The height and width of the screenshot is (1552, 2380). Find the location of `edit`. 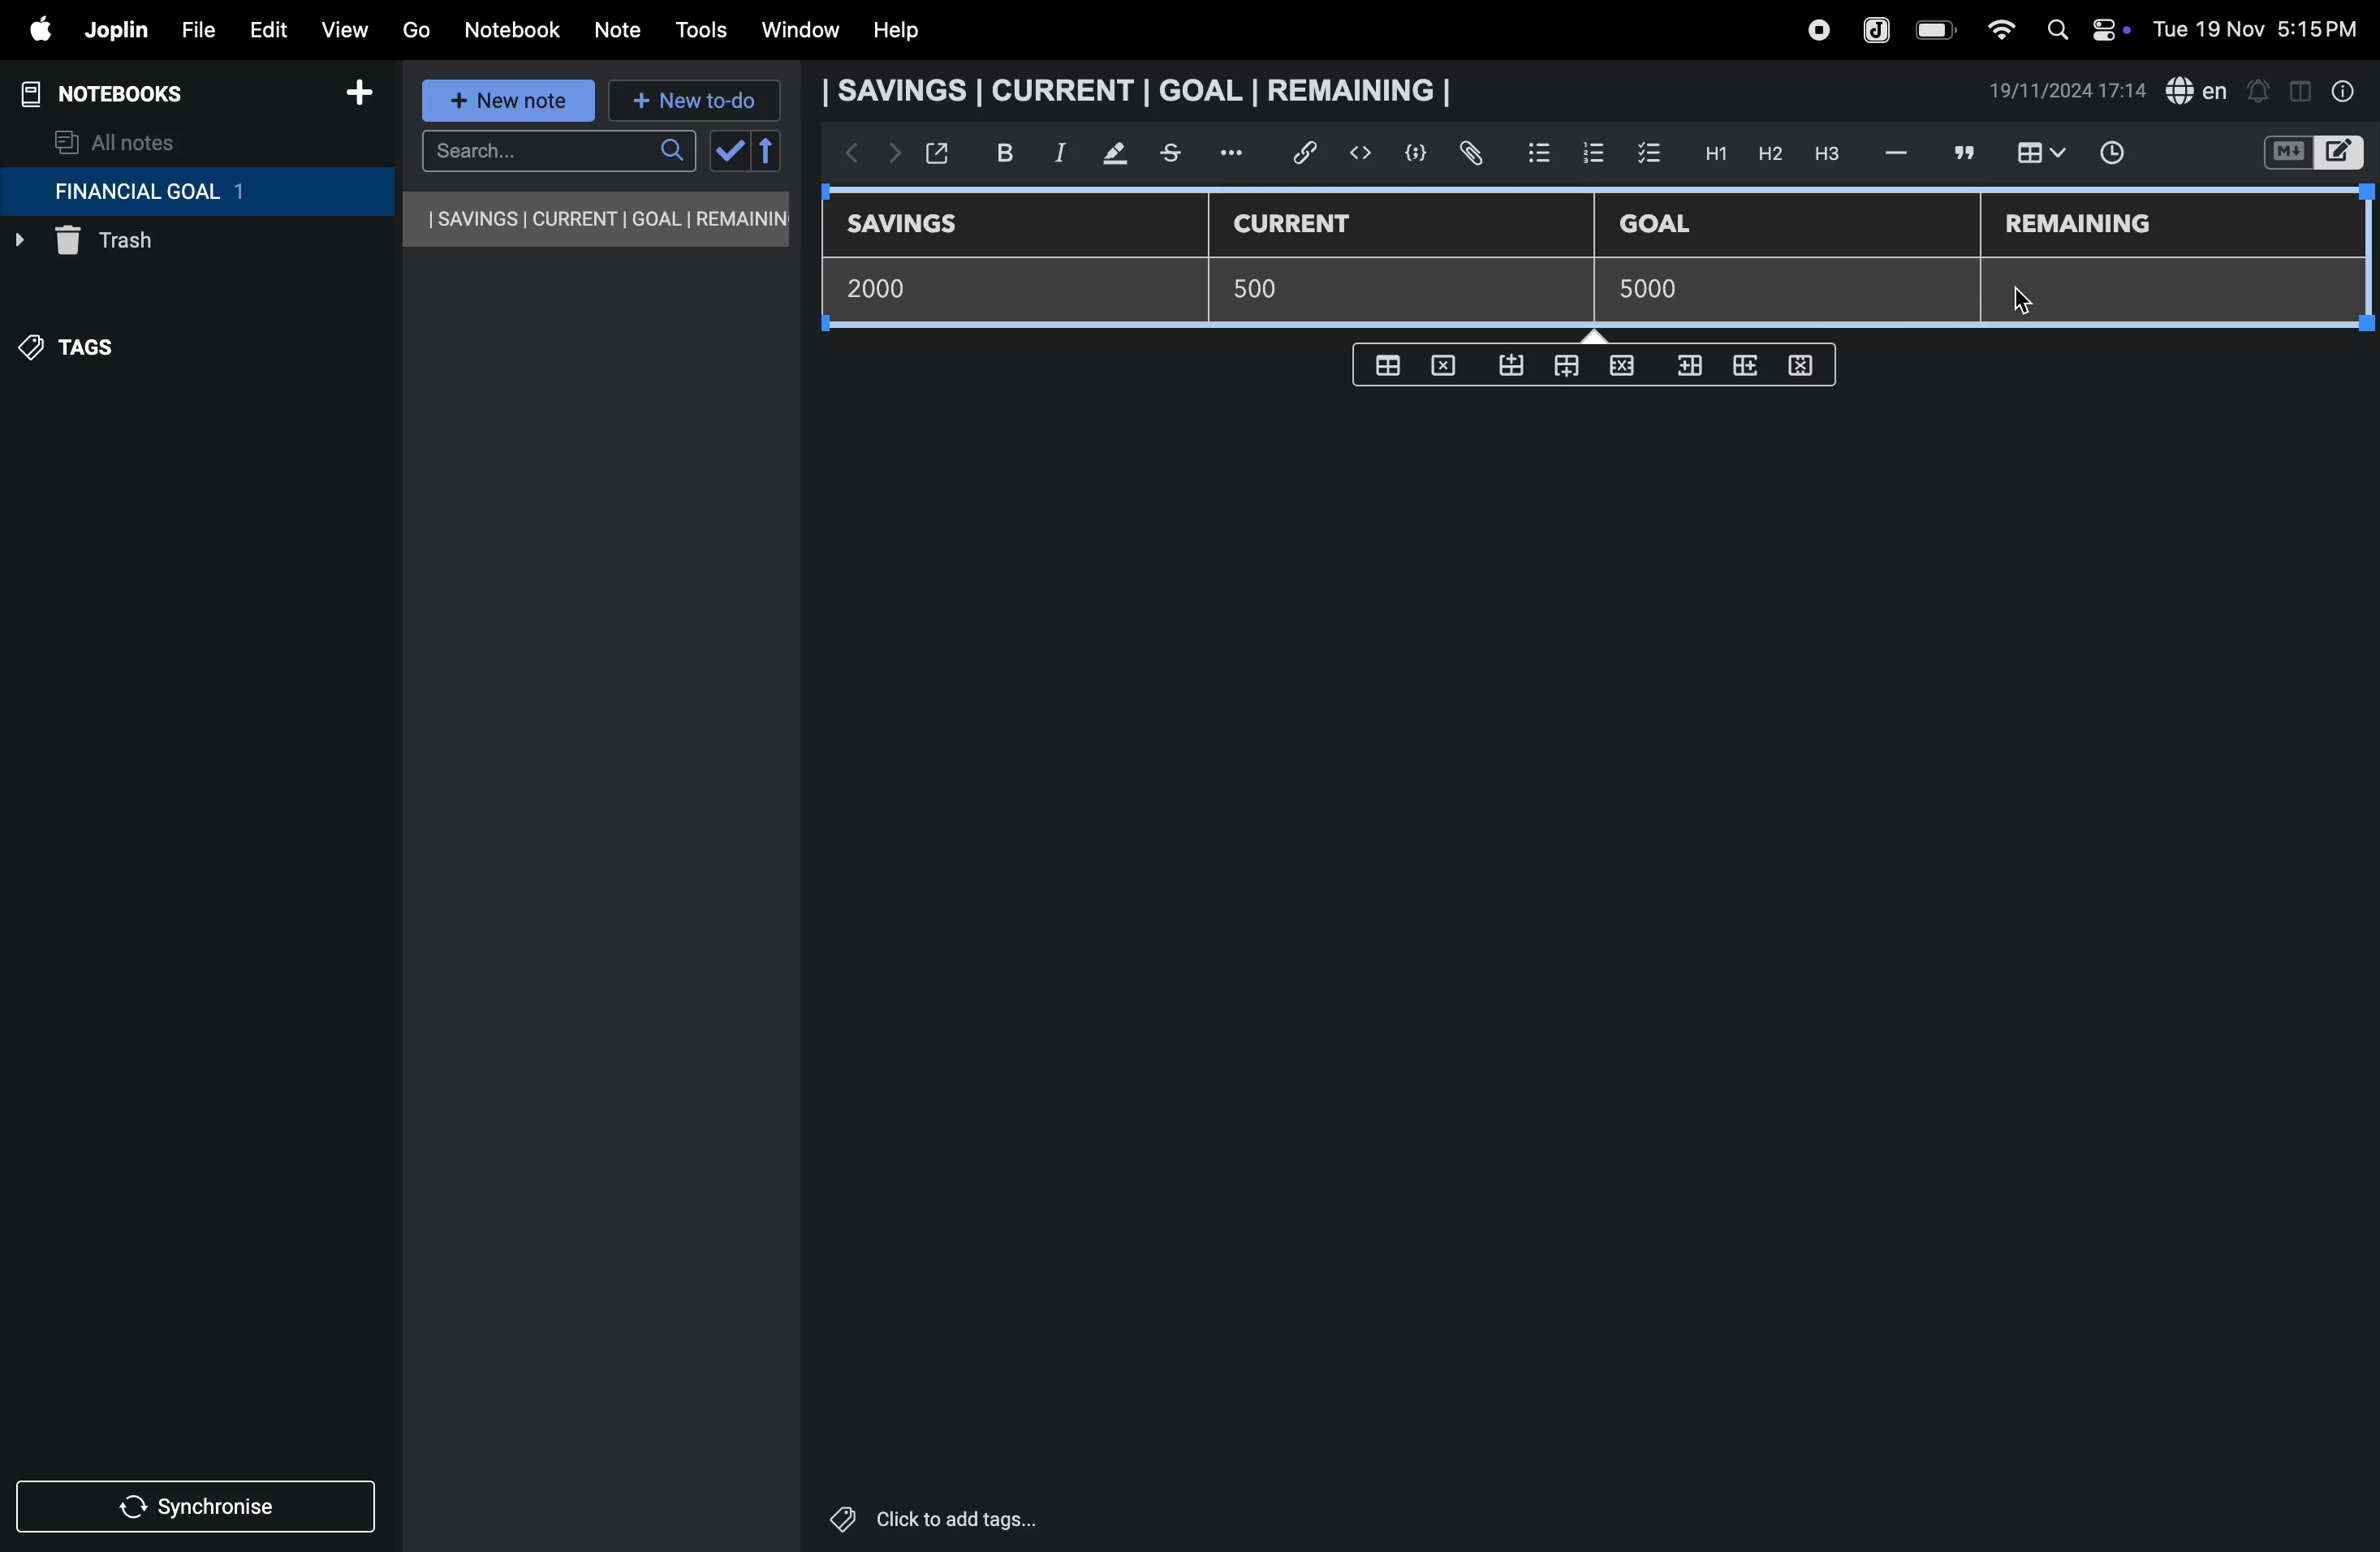

edit is located at coordinates (259, 25).